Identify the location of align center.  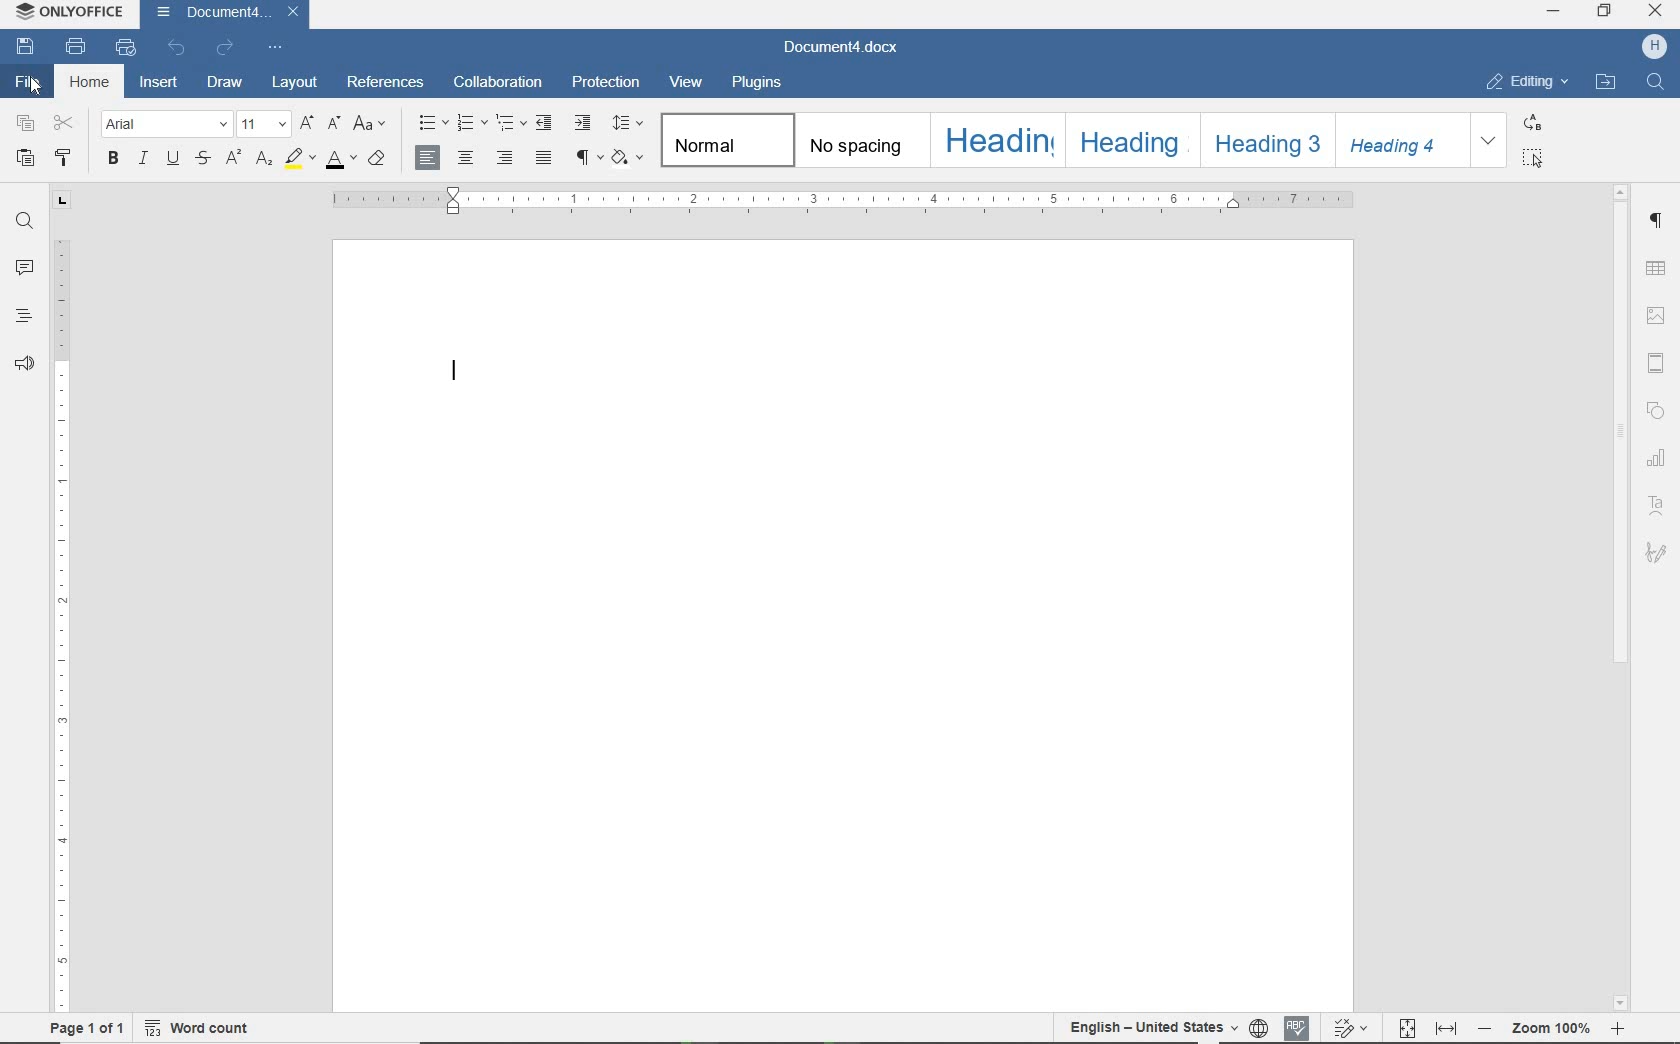
(466, 159).